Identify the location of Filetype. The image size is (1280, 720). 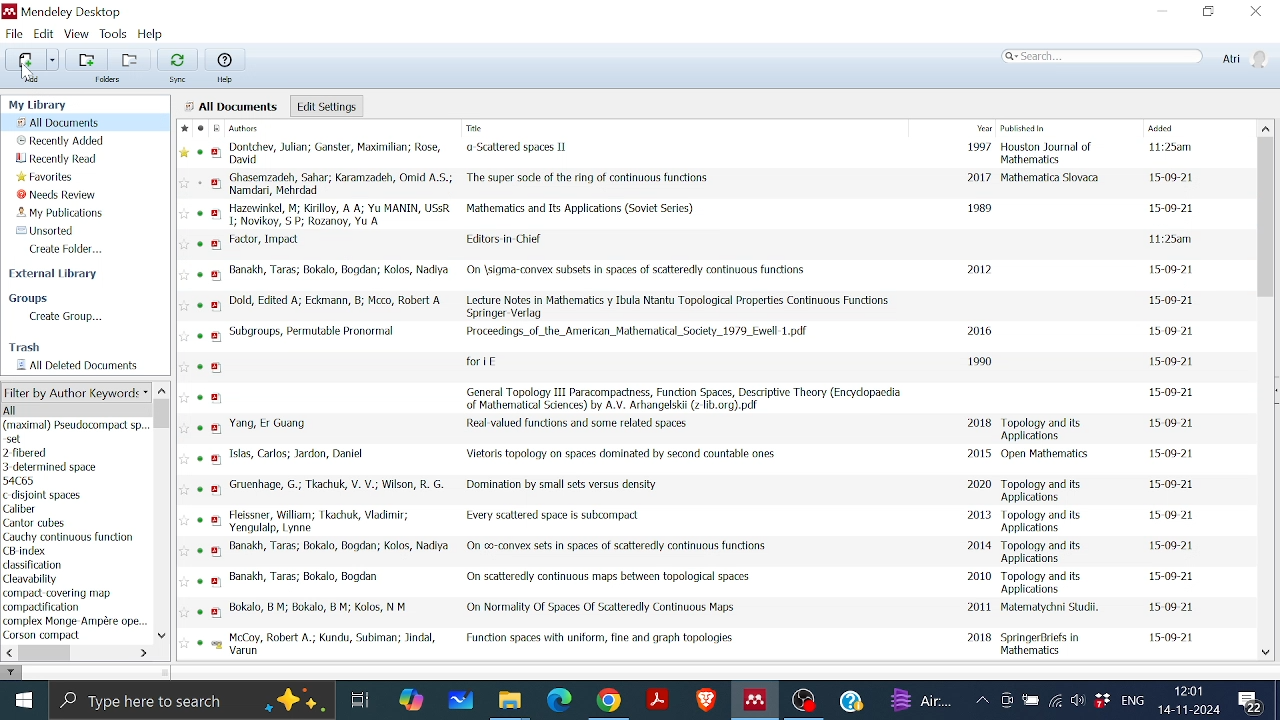
(220, 130).